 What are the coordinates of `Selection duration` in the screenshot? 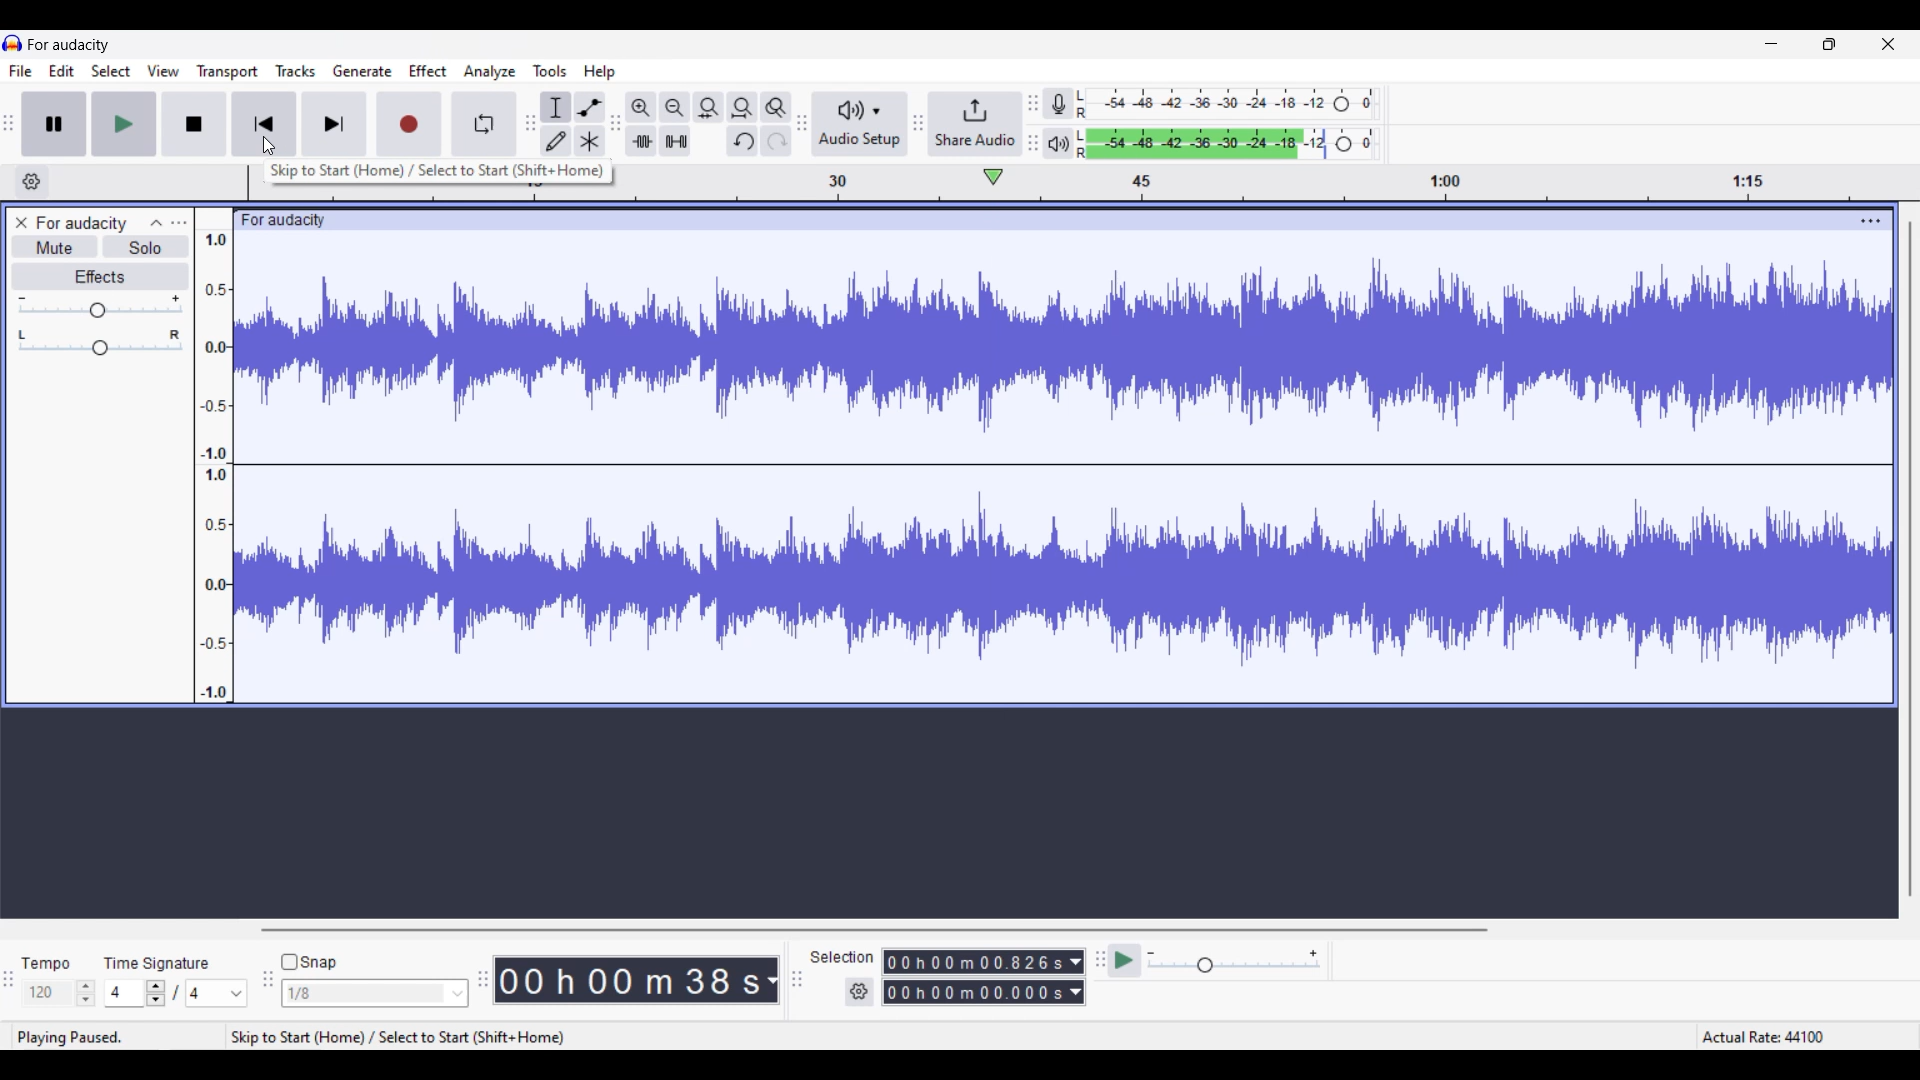 It's located at (975, 977).